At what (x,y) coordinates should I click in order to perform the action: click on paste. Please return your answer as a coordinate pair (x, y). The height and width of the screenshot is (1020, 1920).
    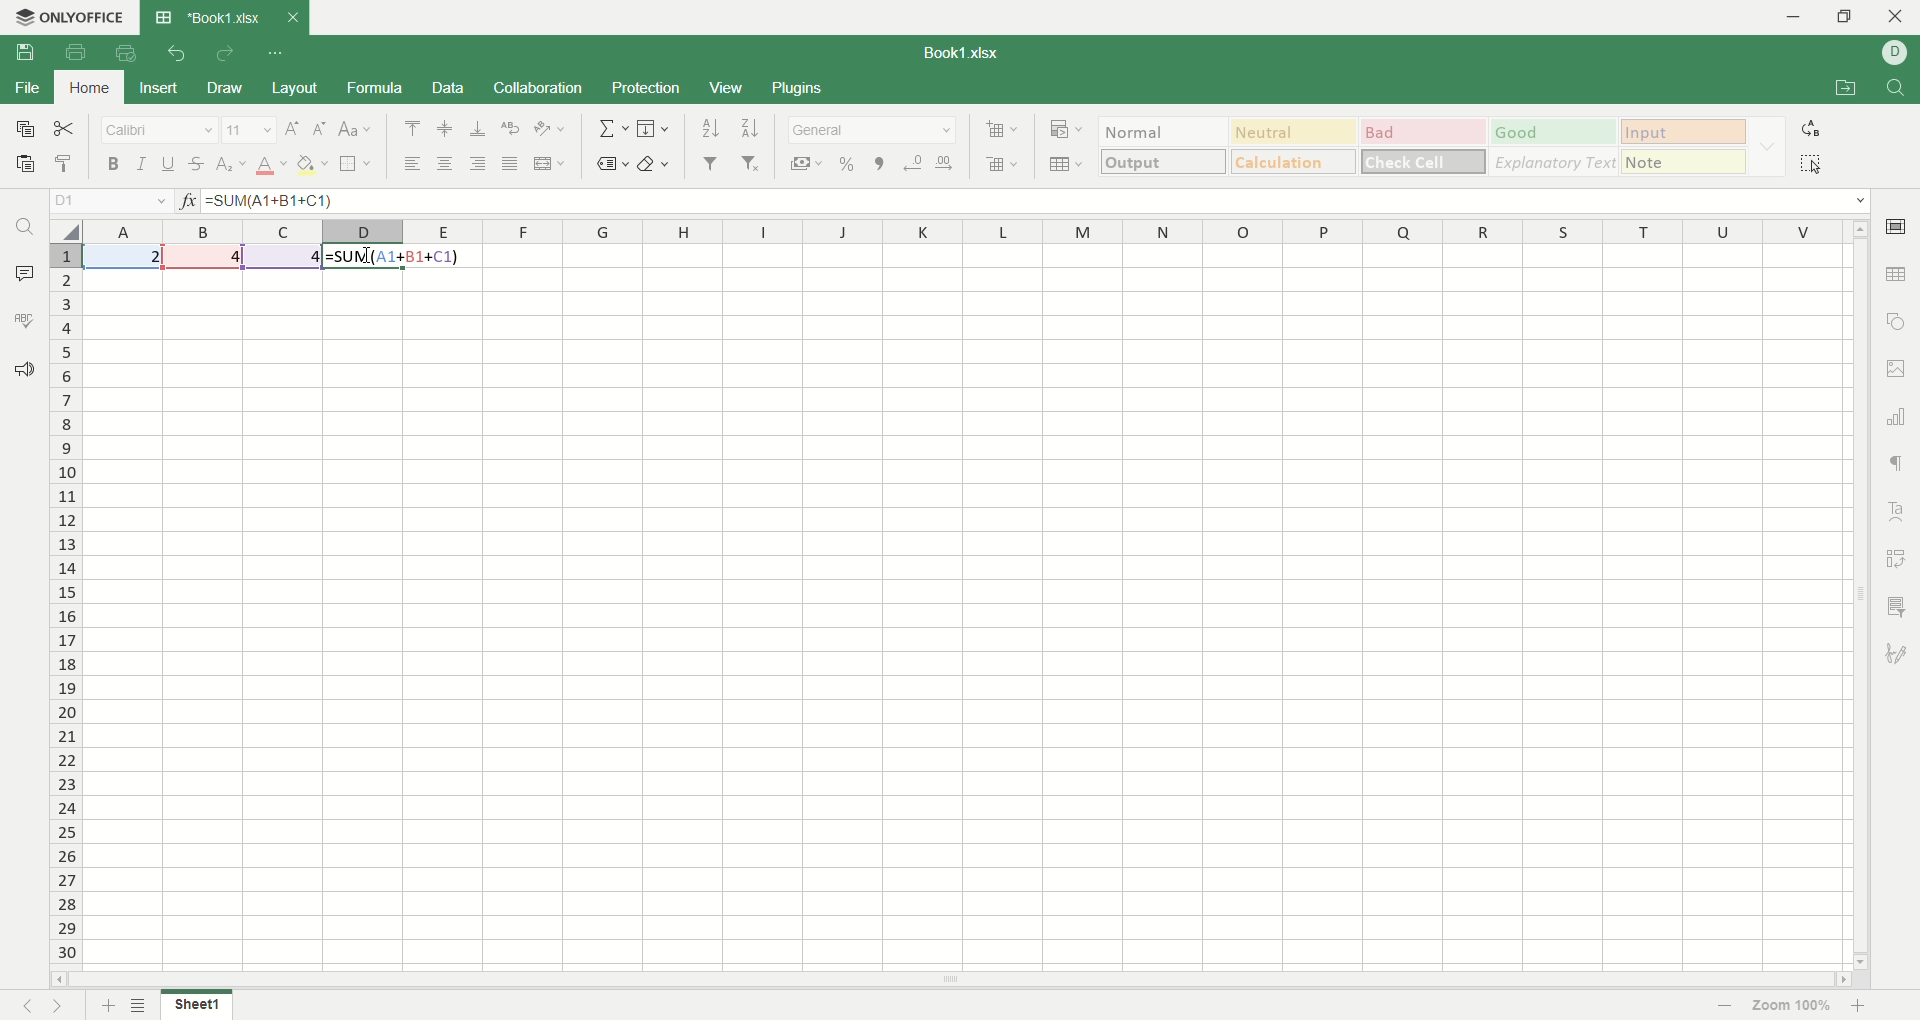
    Looking at the image, I should click on (22, 163).